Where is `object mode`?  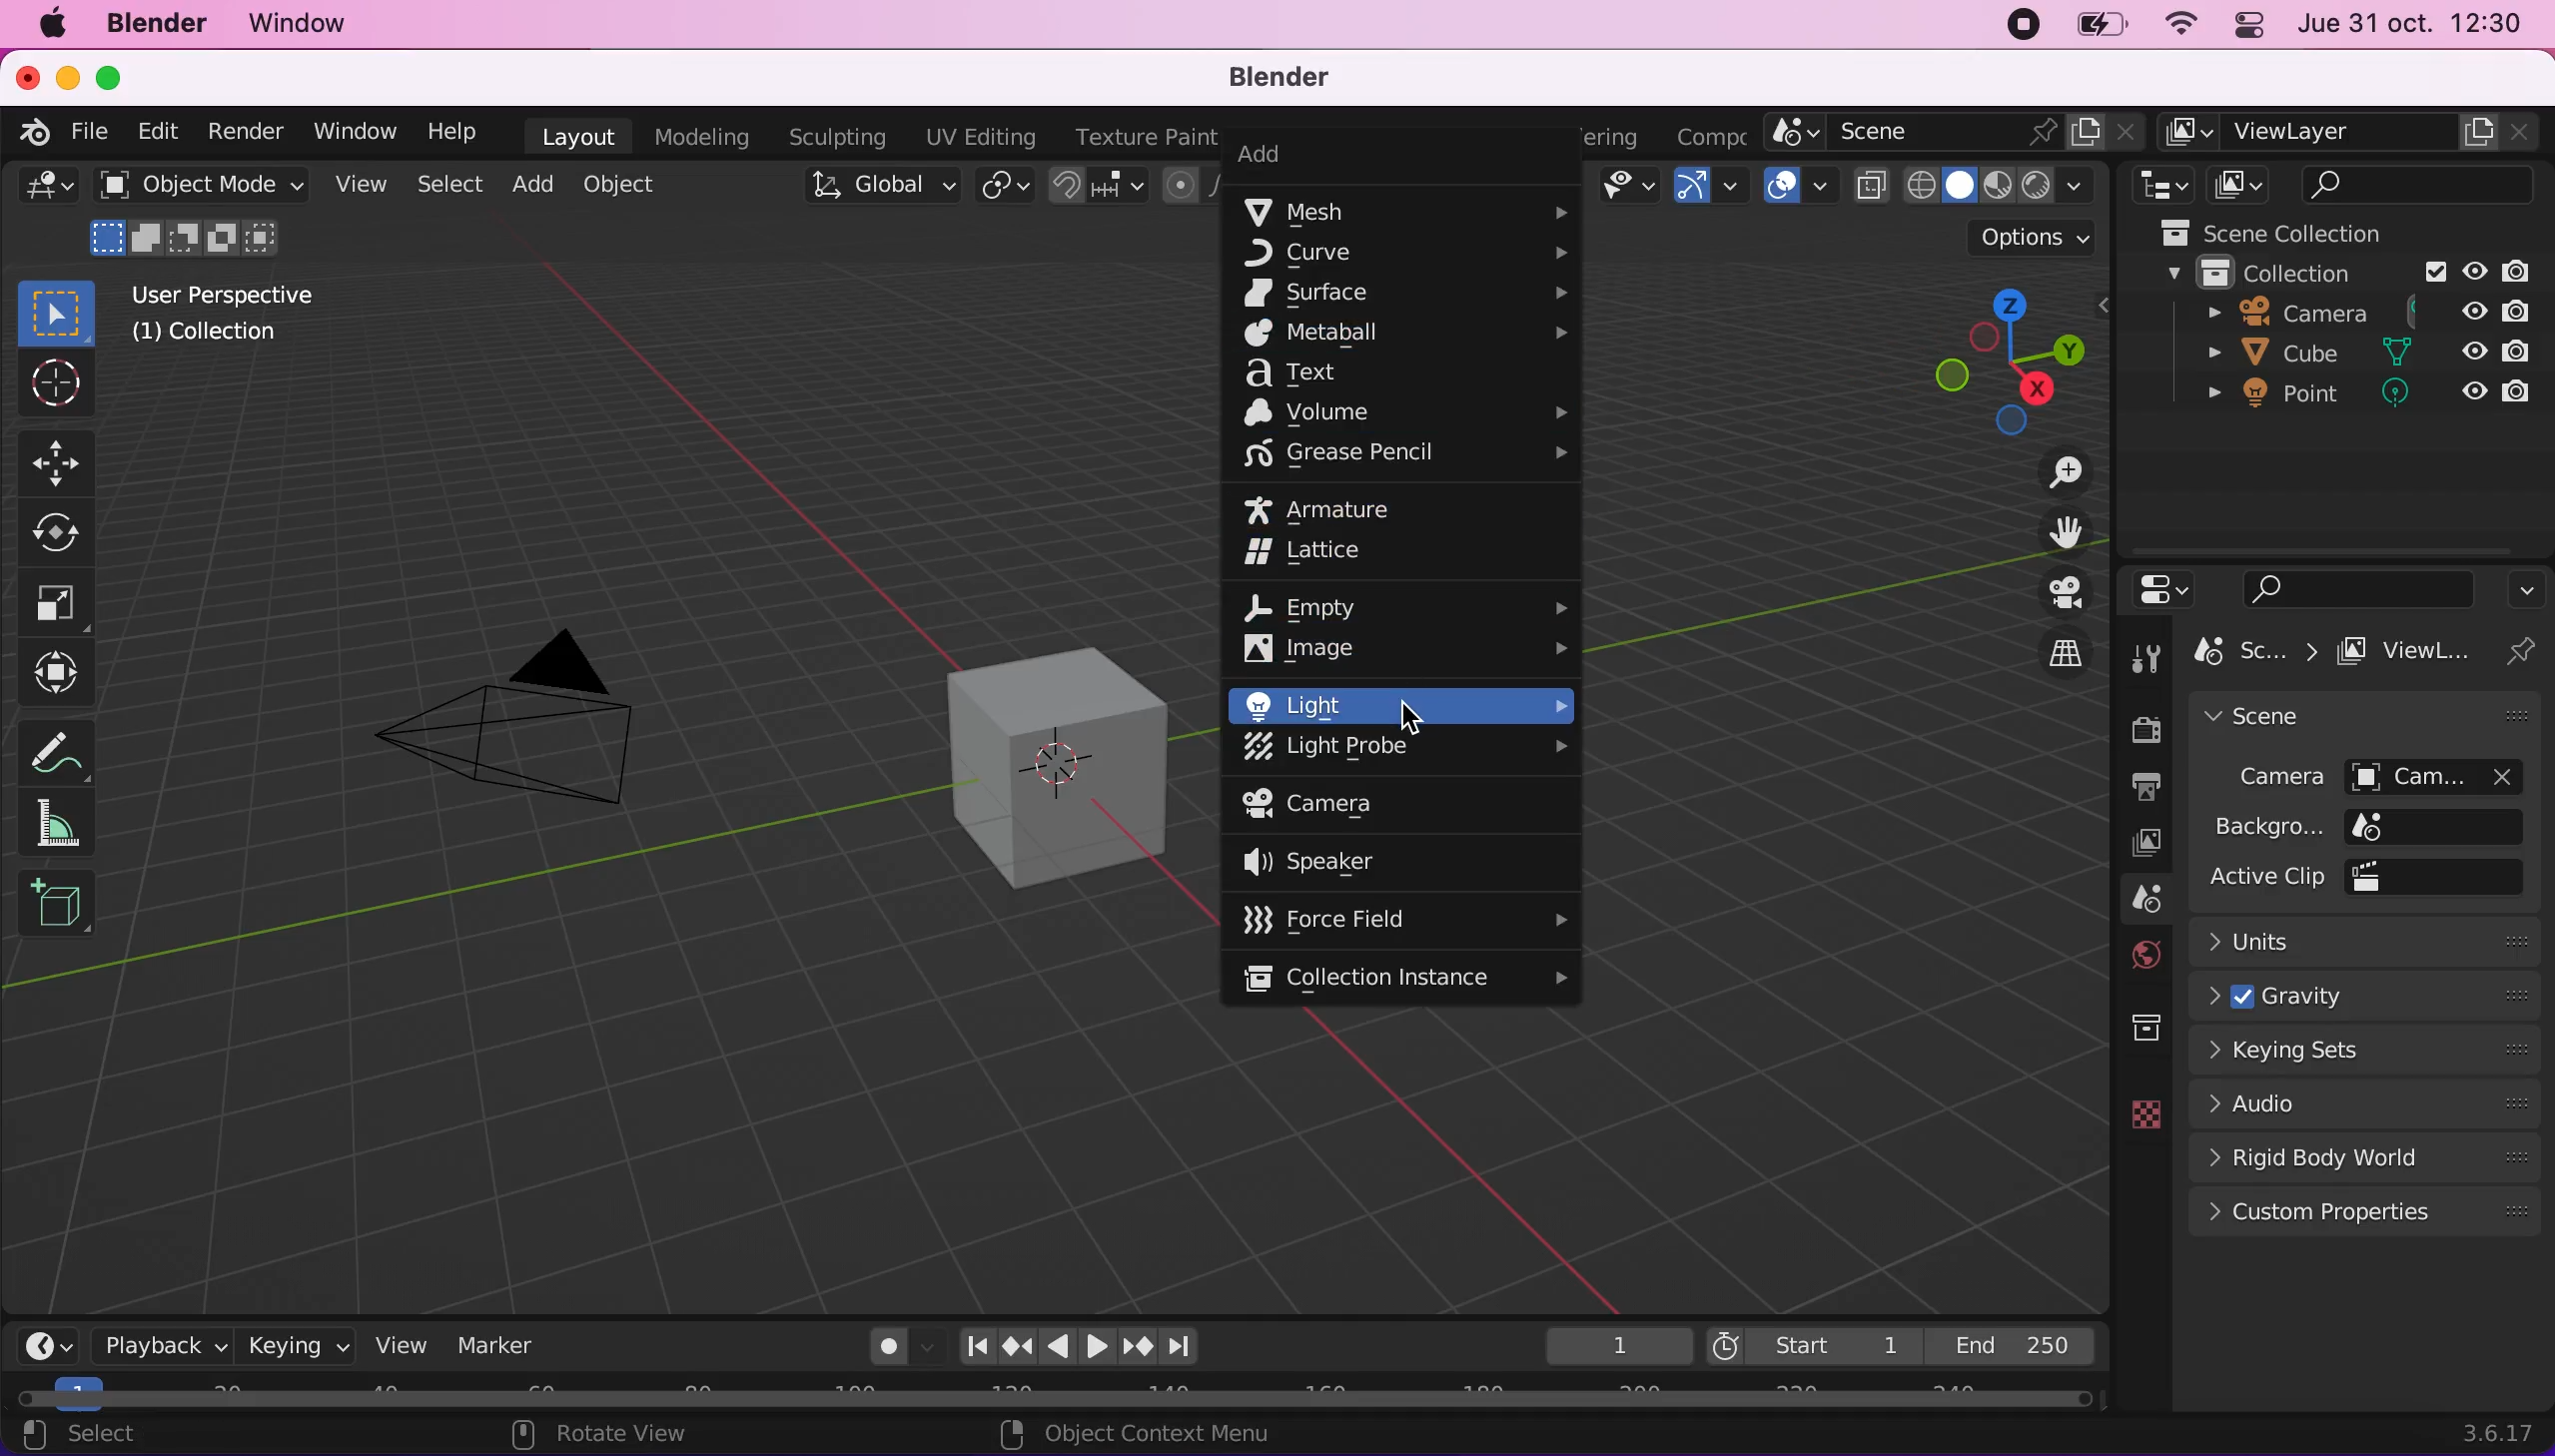
object mode is located at coordinates (203, 215).